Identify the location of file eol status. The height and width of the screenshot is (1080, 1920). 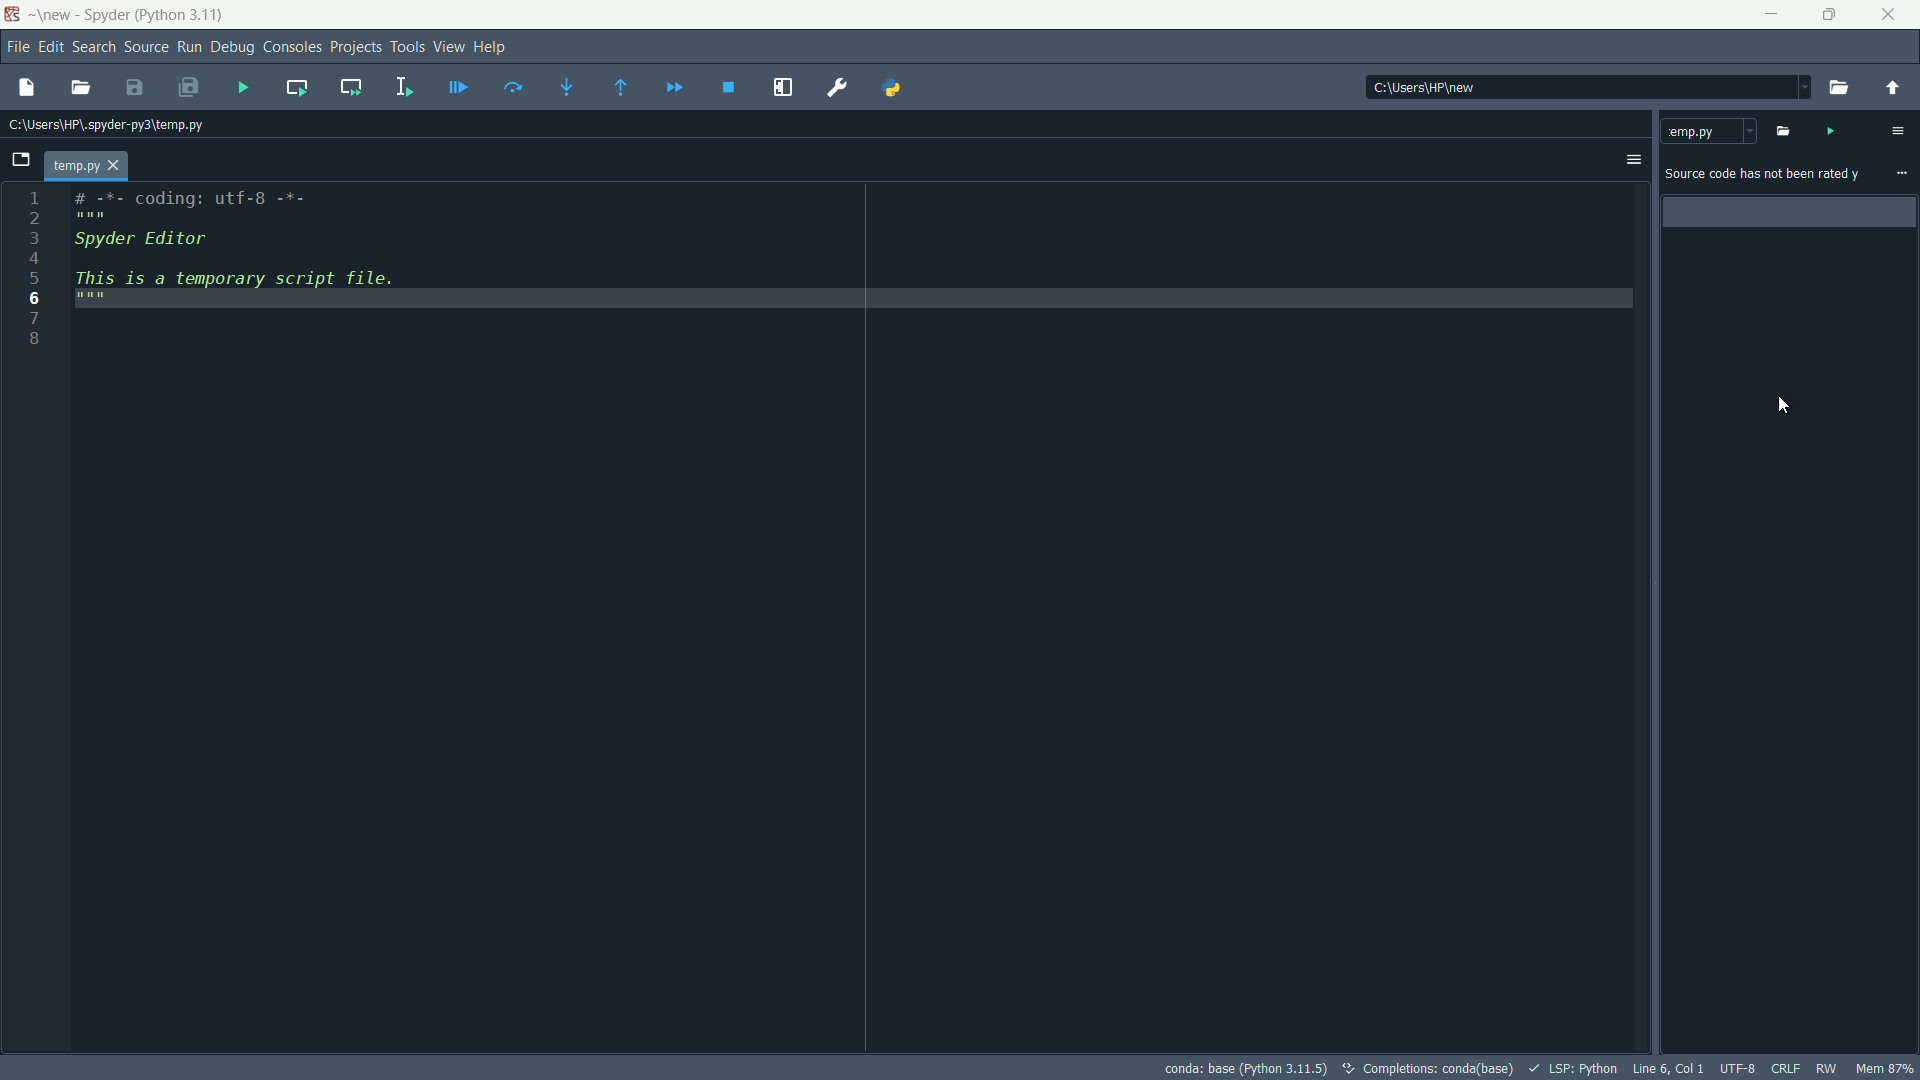
(1786, 1067).